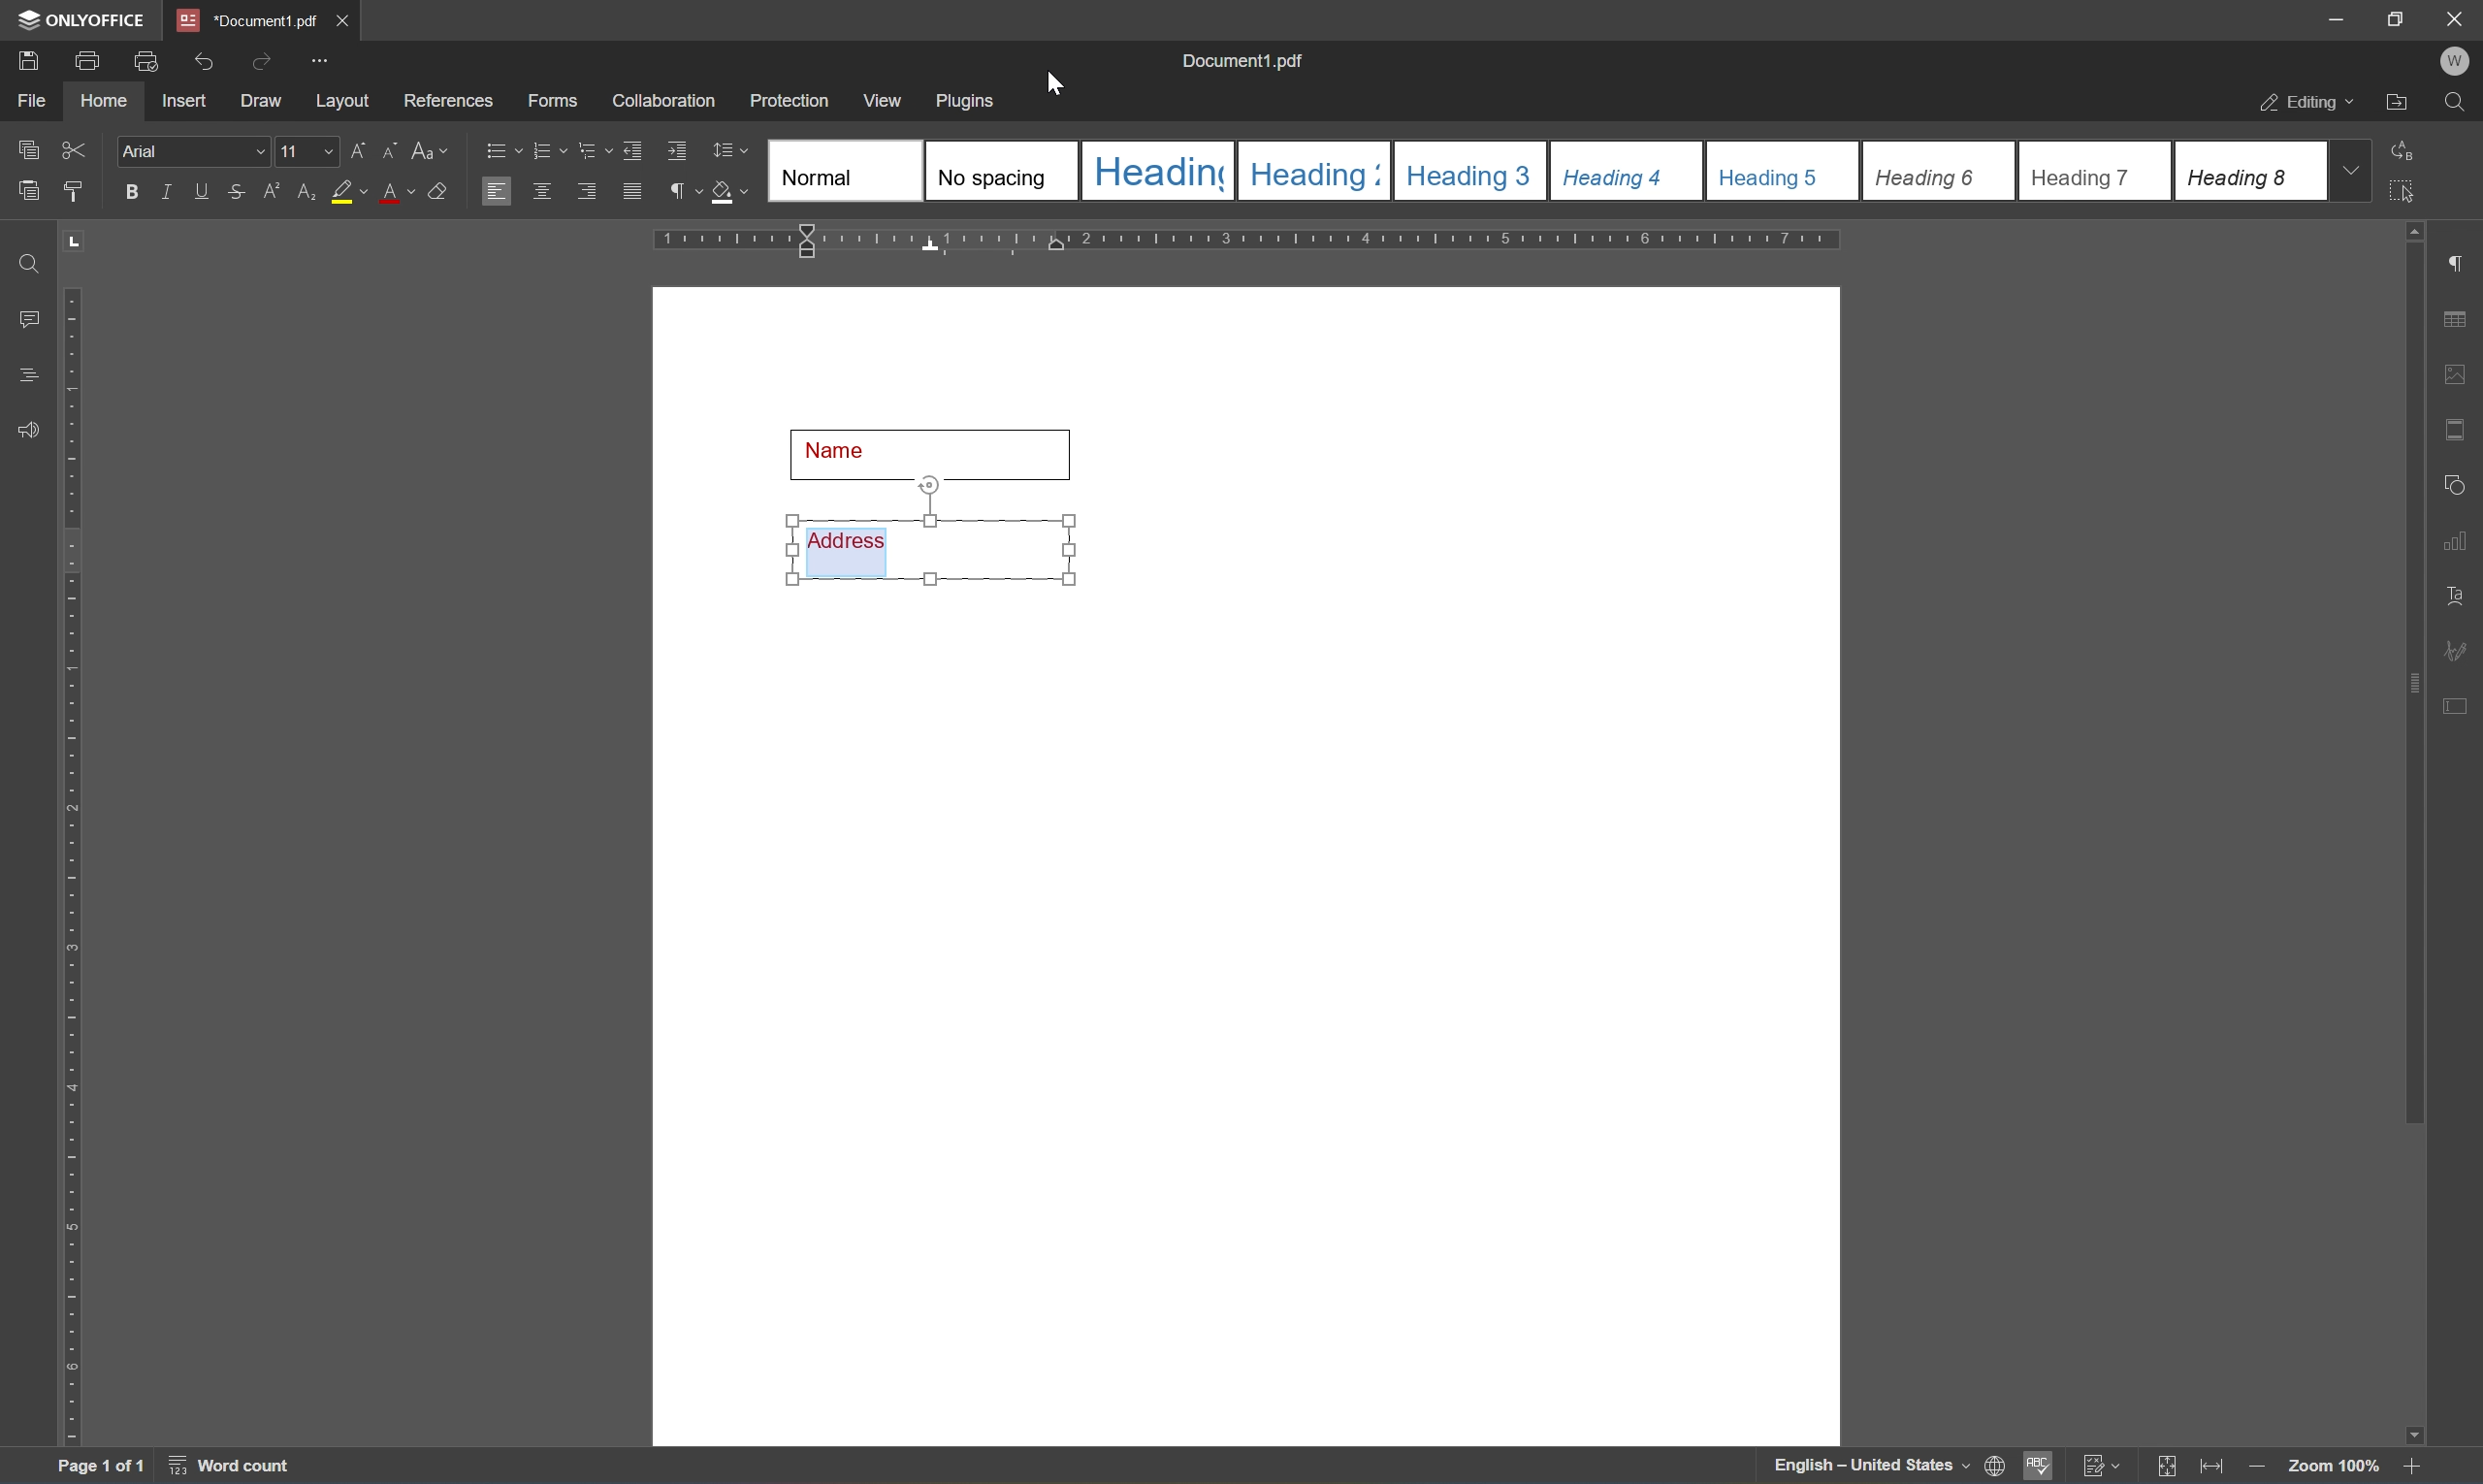 This screenshot has width=2483, height=1484. I want to click on collaboration, so click(666, 104).